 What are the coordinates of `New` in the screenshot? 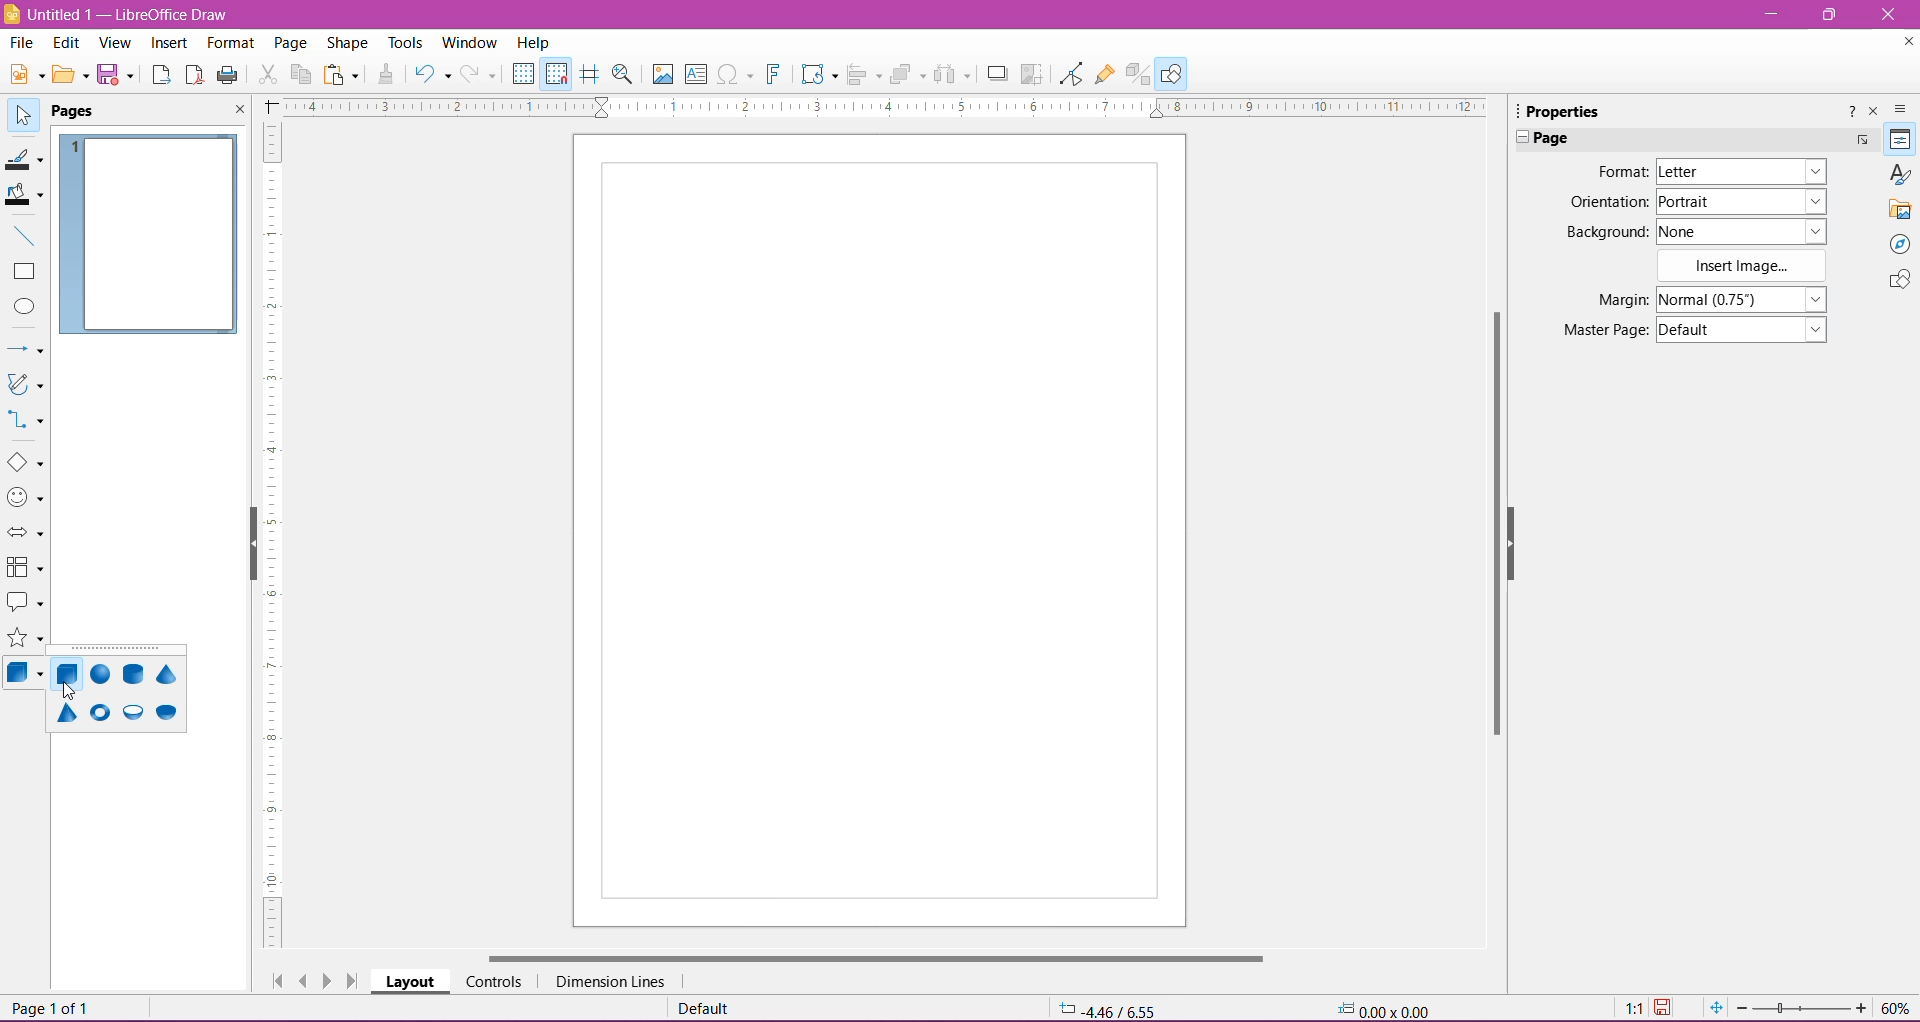 It's located at (24, 73).